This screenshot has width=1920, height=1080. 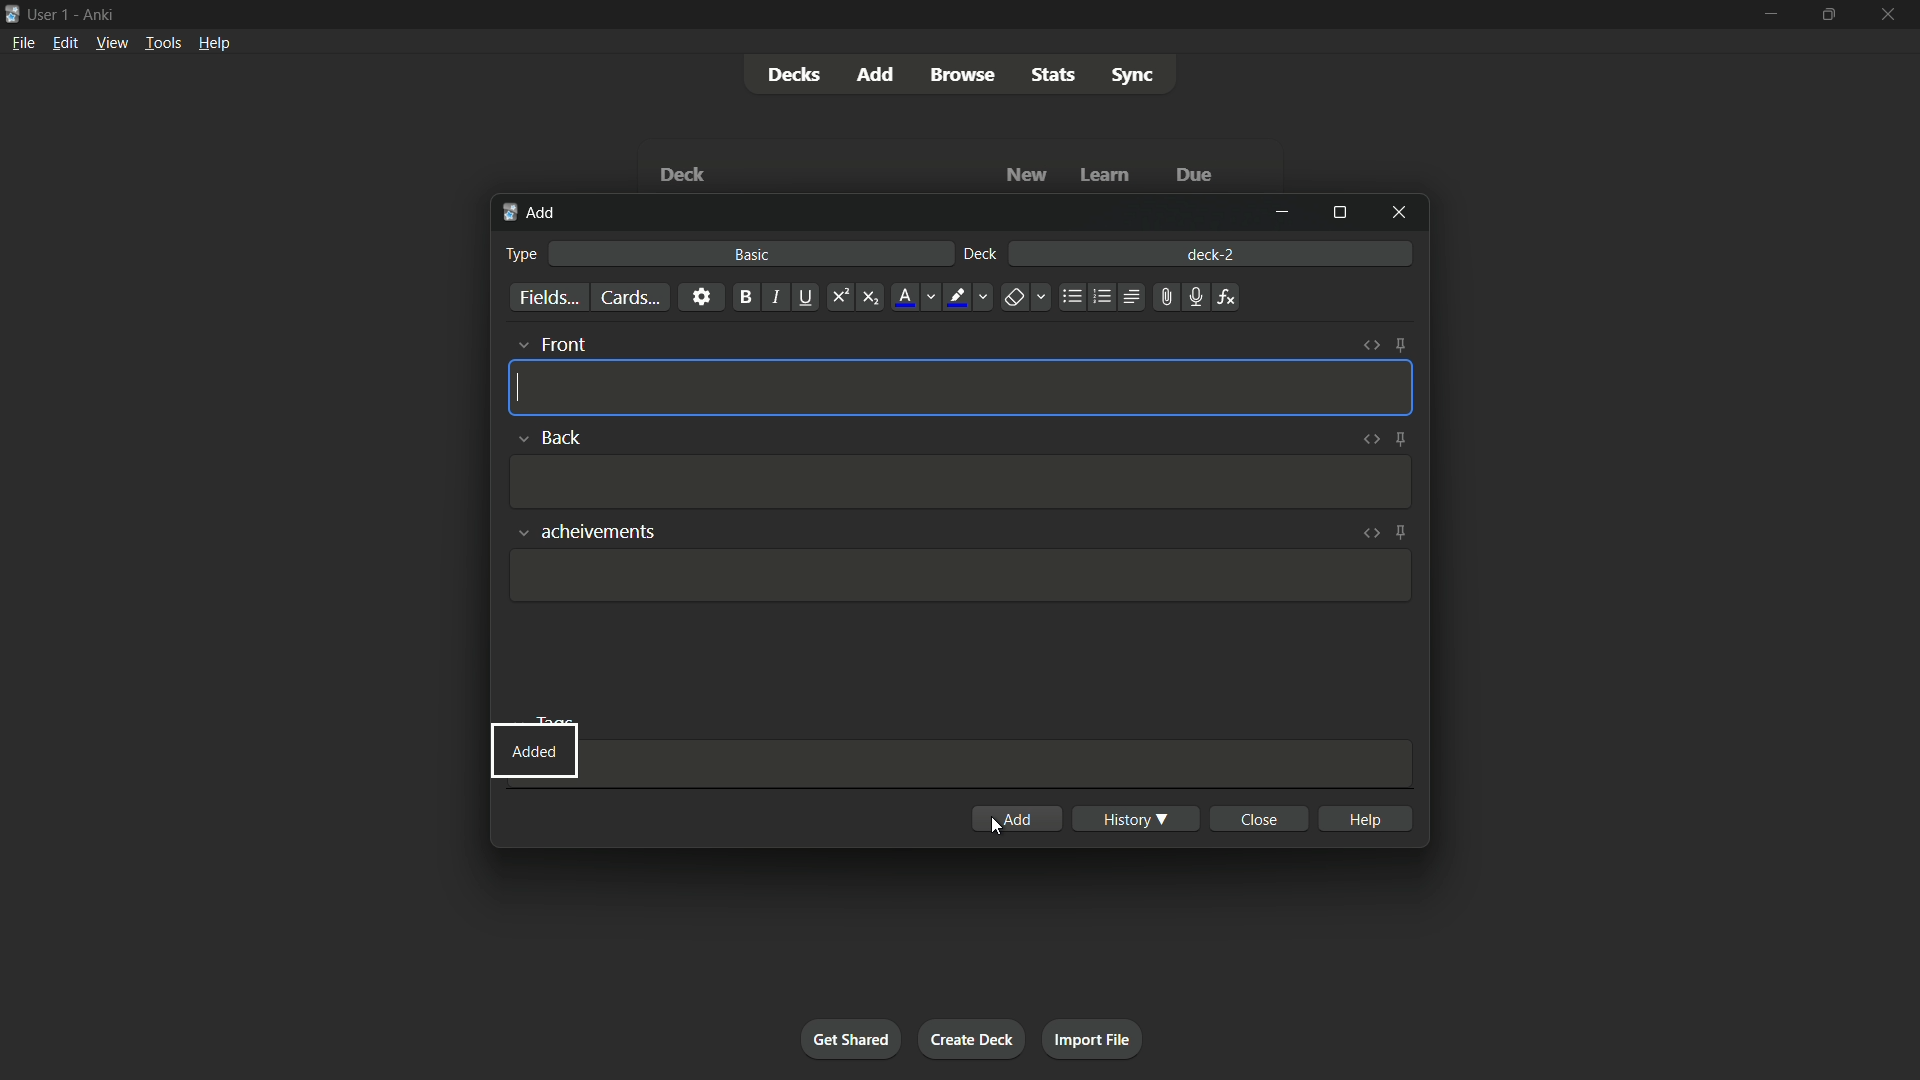 I want to click on attach, so click(x=1165, y=298).